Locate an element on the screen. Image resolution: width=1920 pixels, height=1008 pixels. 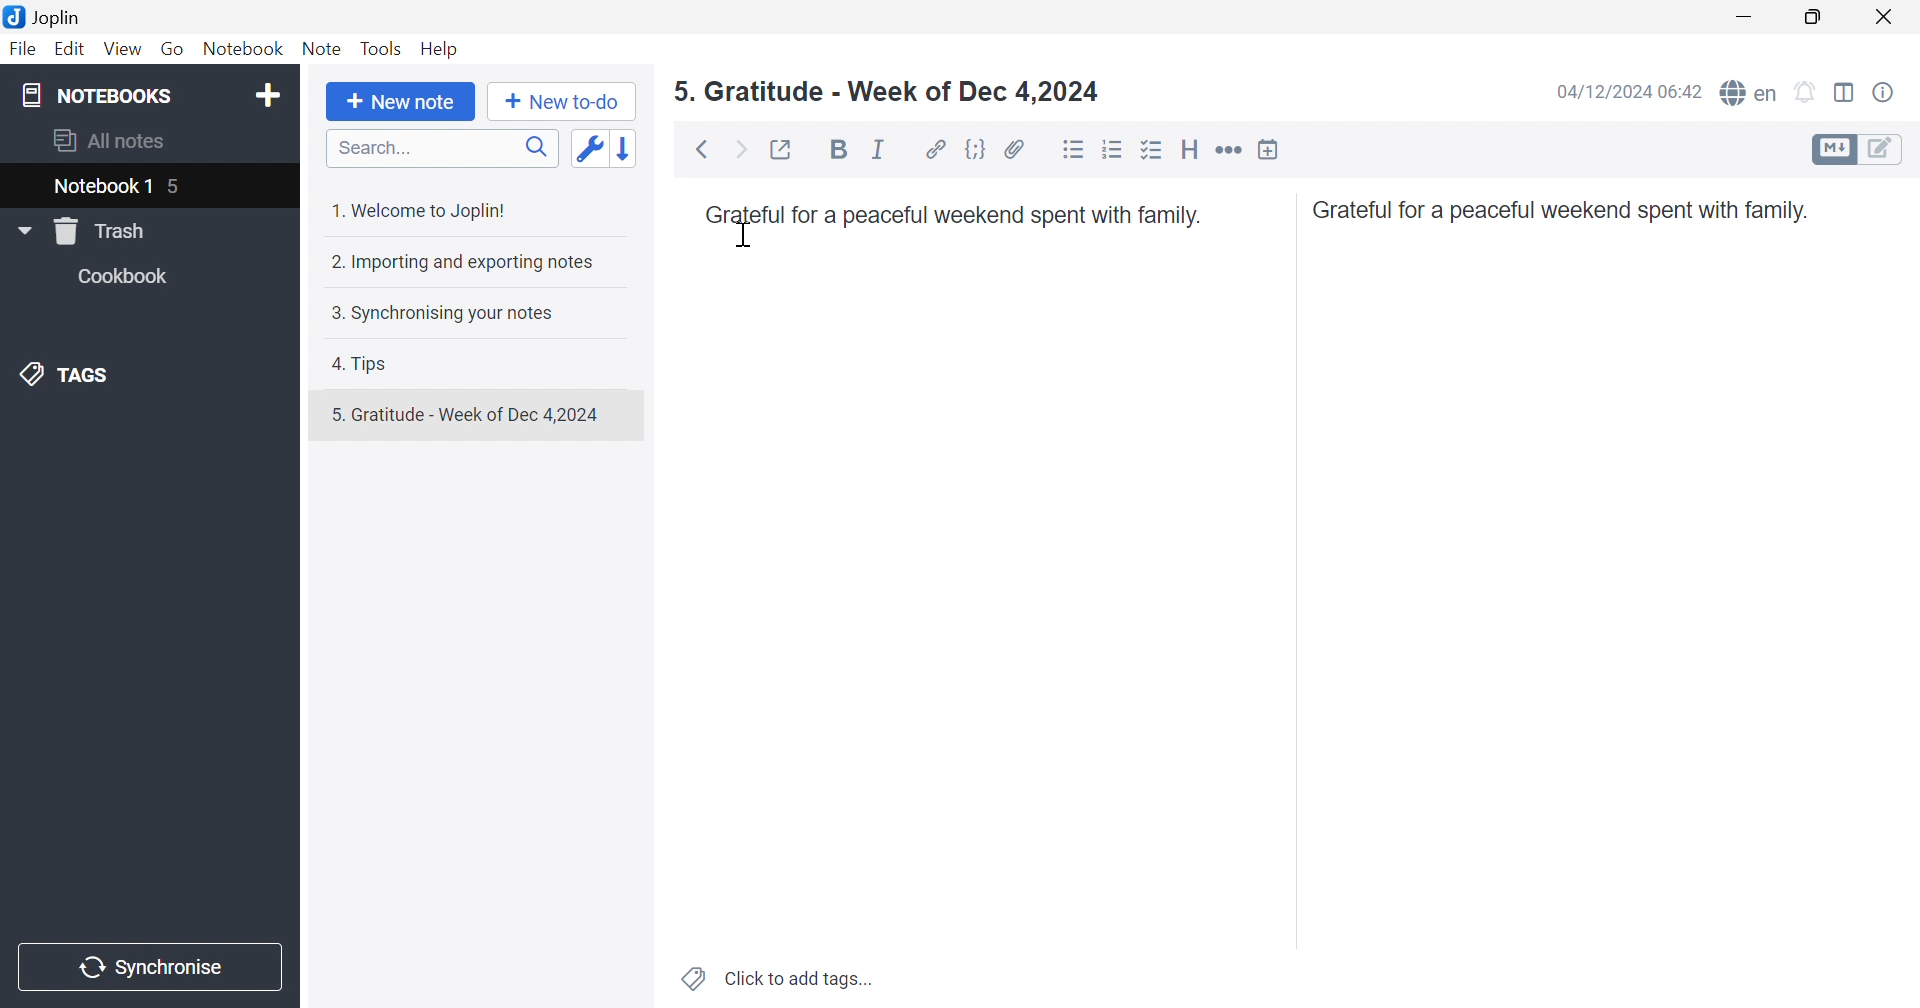
Toggle editors is located at coordinates (1861, 151).